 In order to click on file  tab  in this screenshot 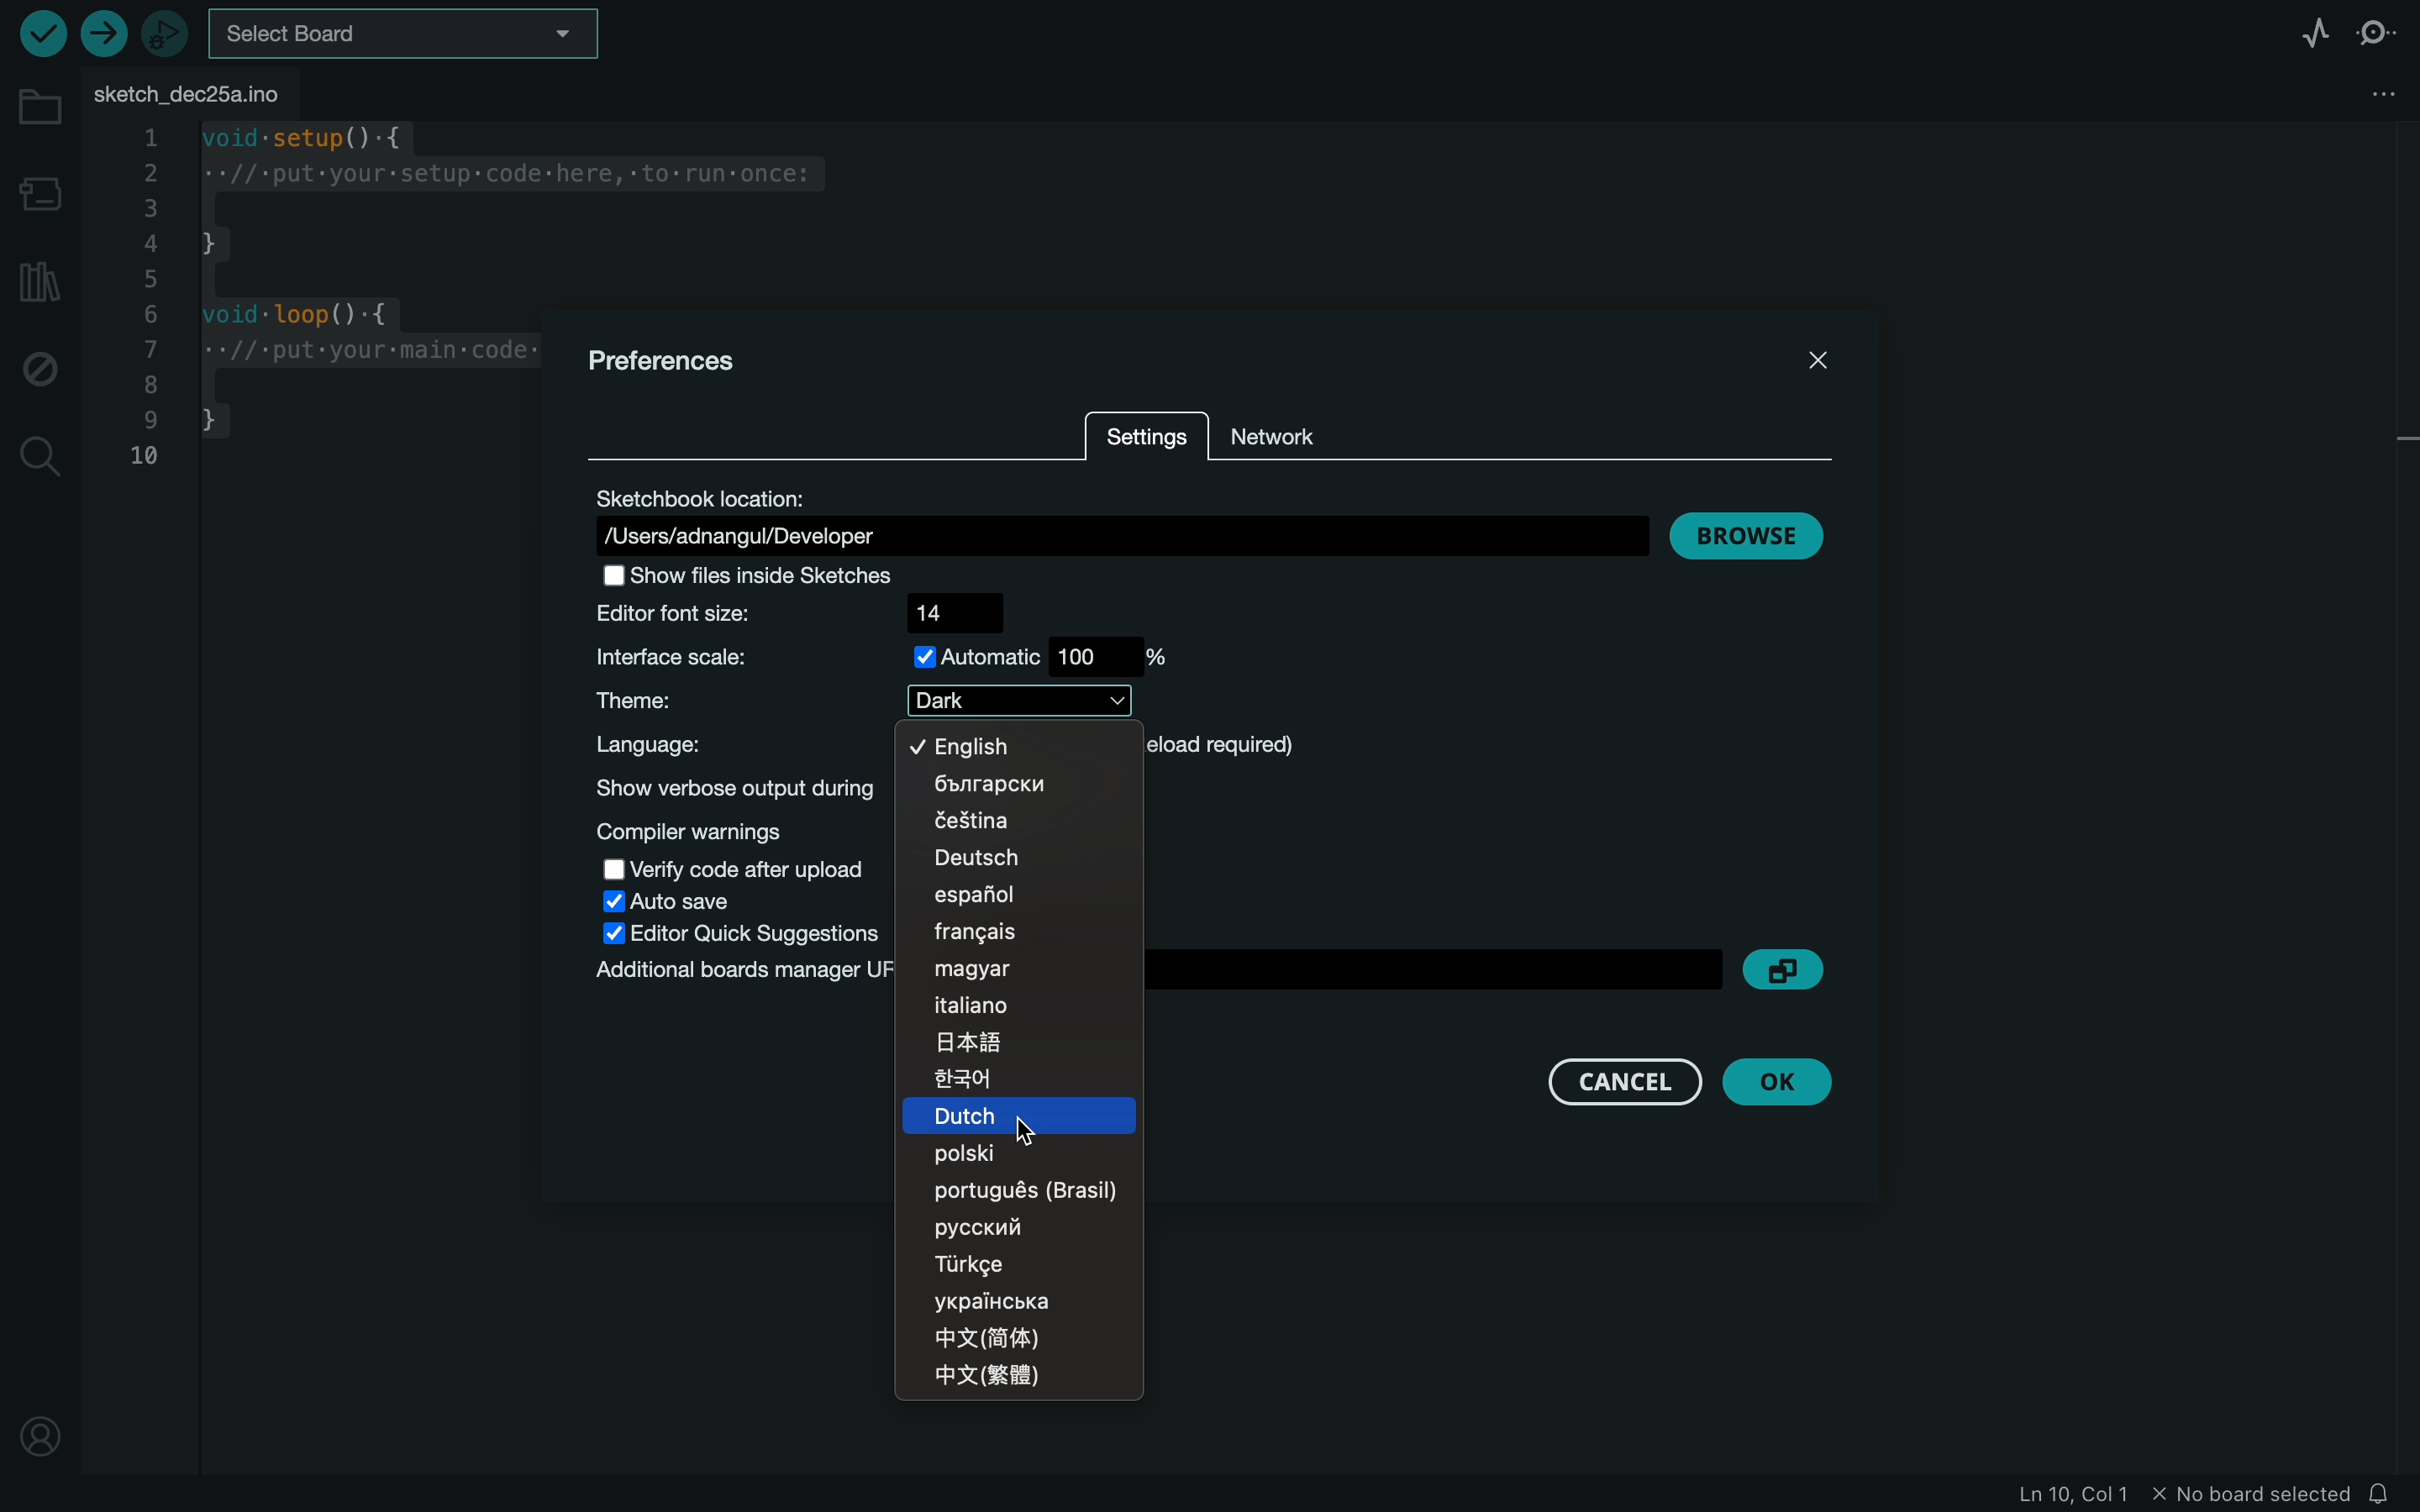, I will do `click(199, 94)`.